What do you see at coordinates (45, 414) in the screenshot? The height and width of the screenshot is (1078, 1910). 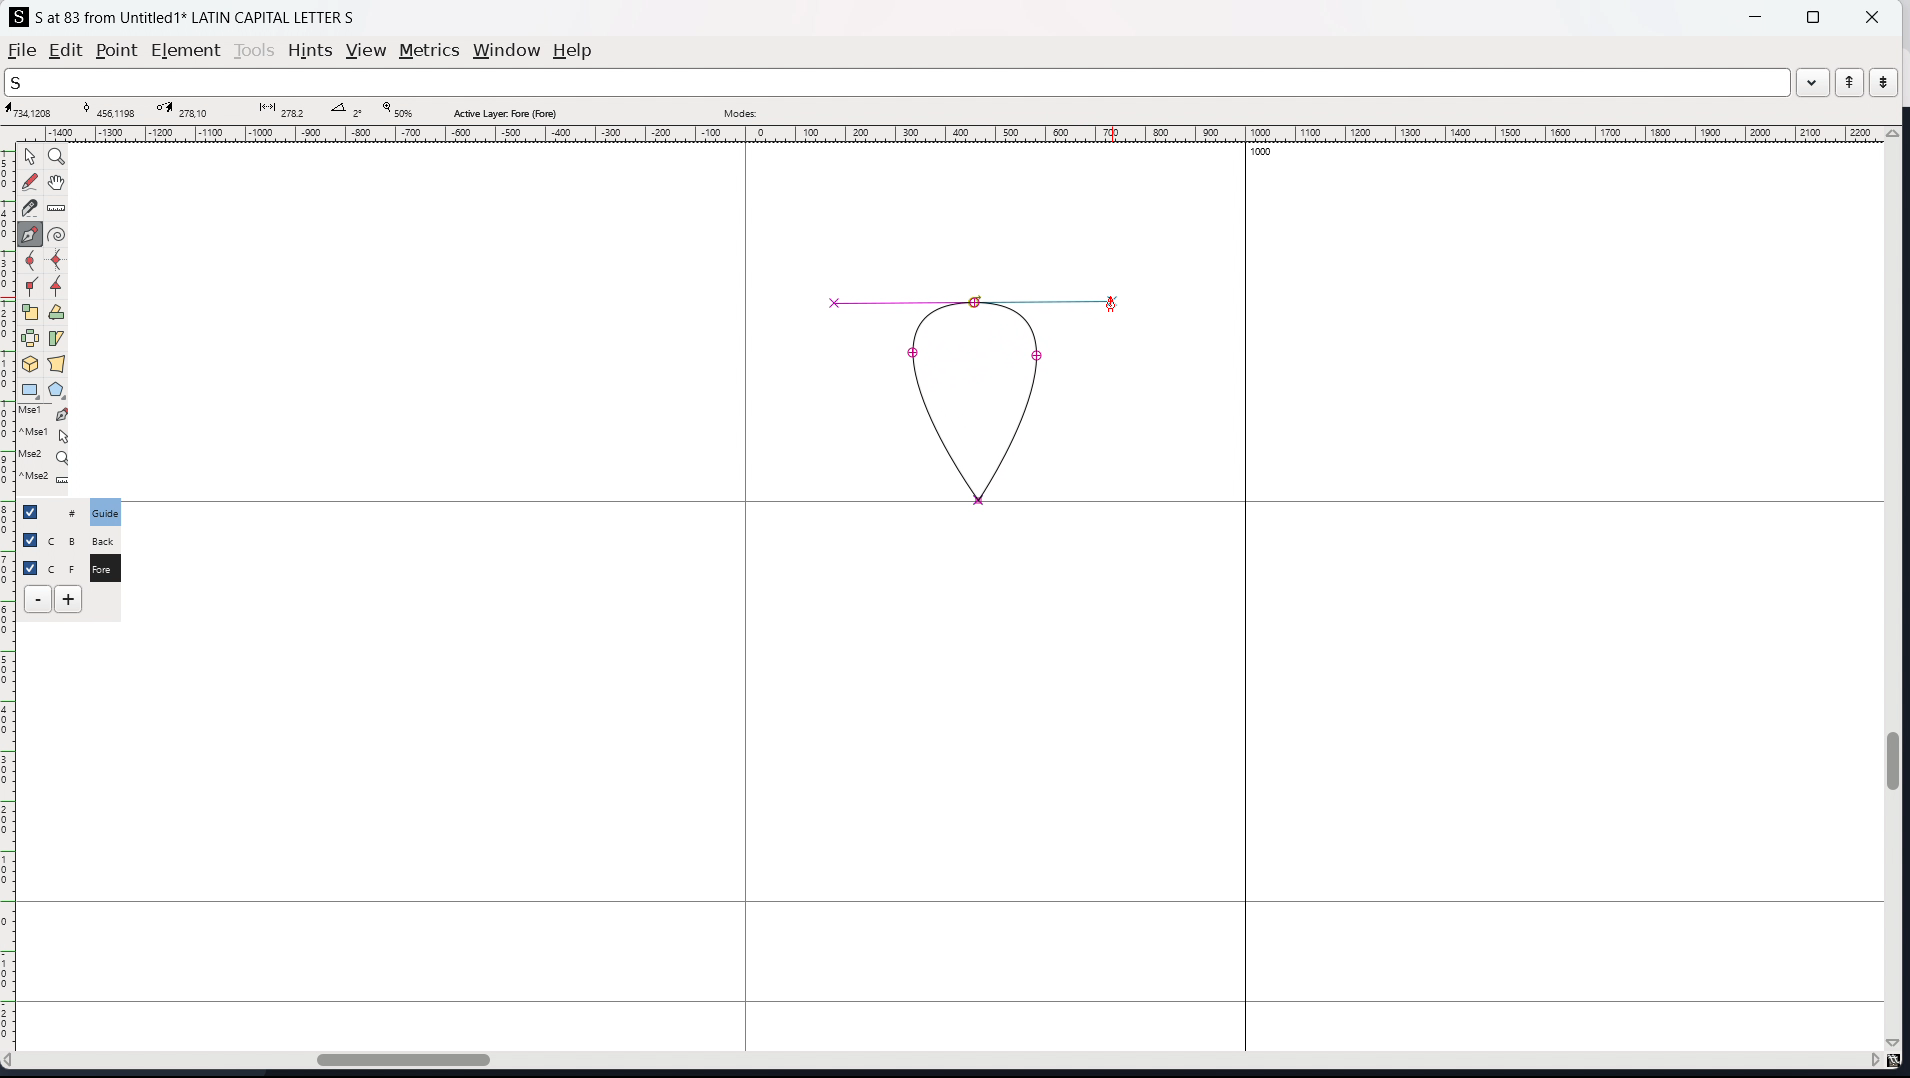 I see `Mse1` at bounding box center [45, 414].